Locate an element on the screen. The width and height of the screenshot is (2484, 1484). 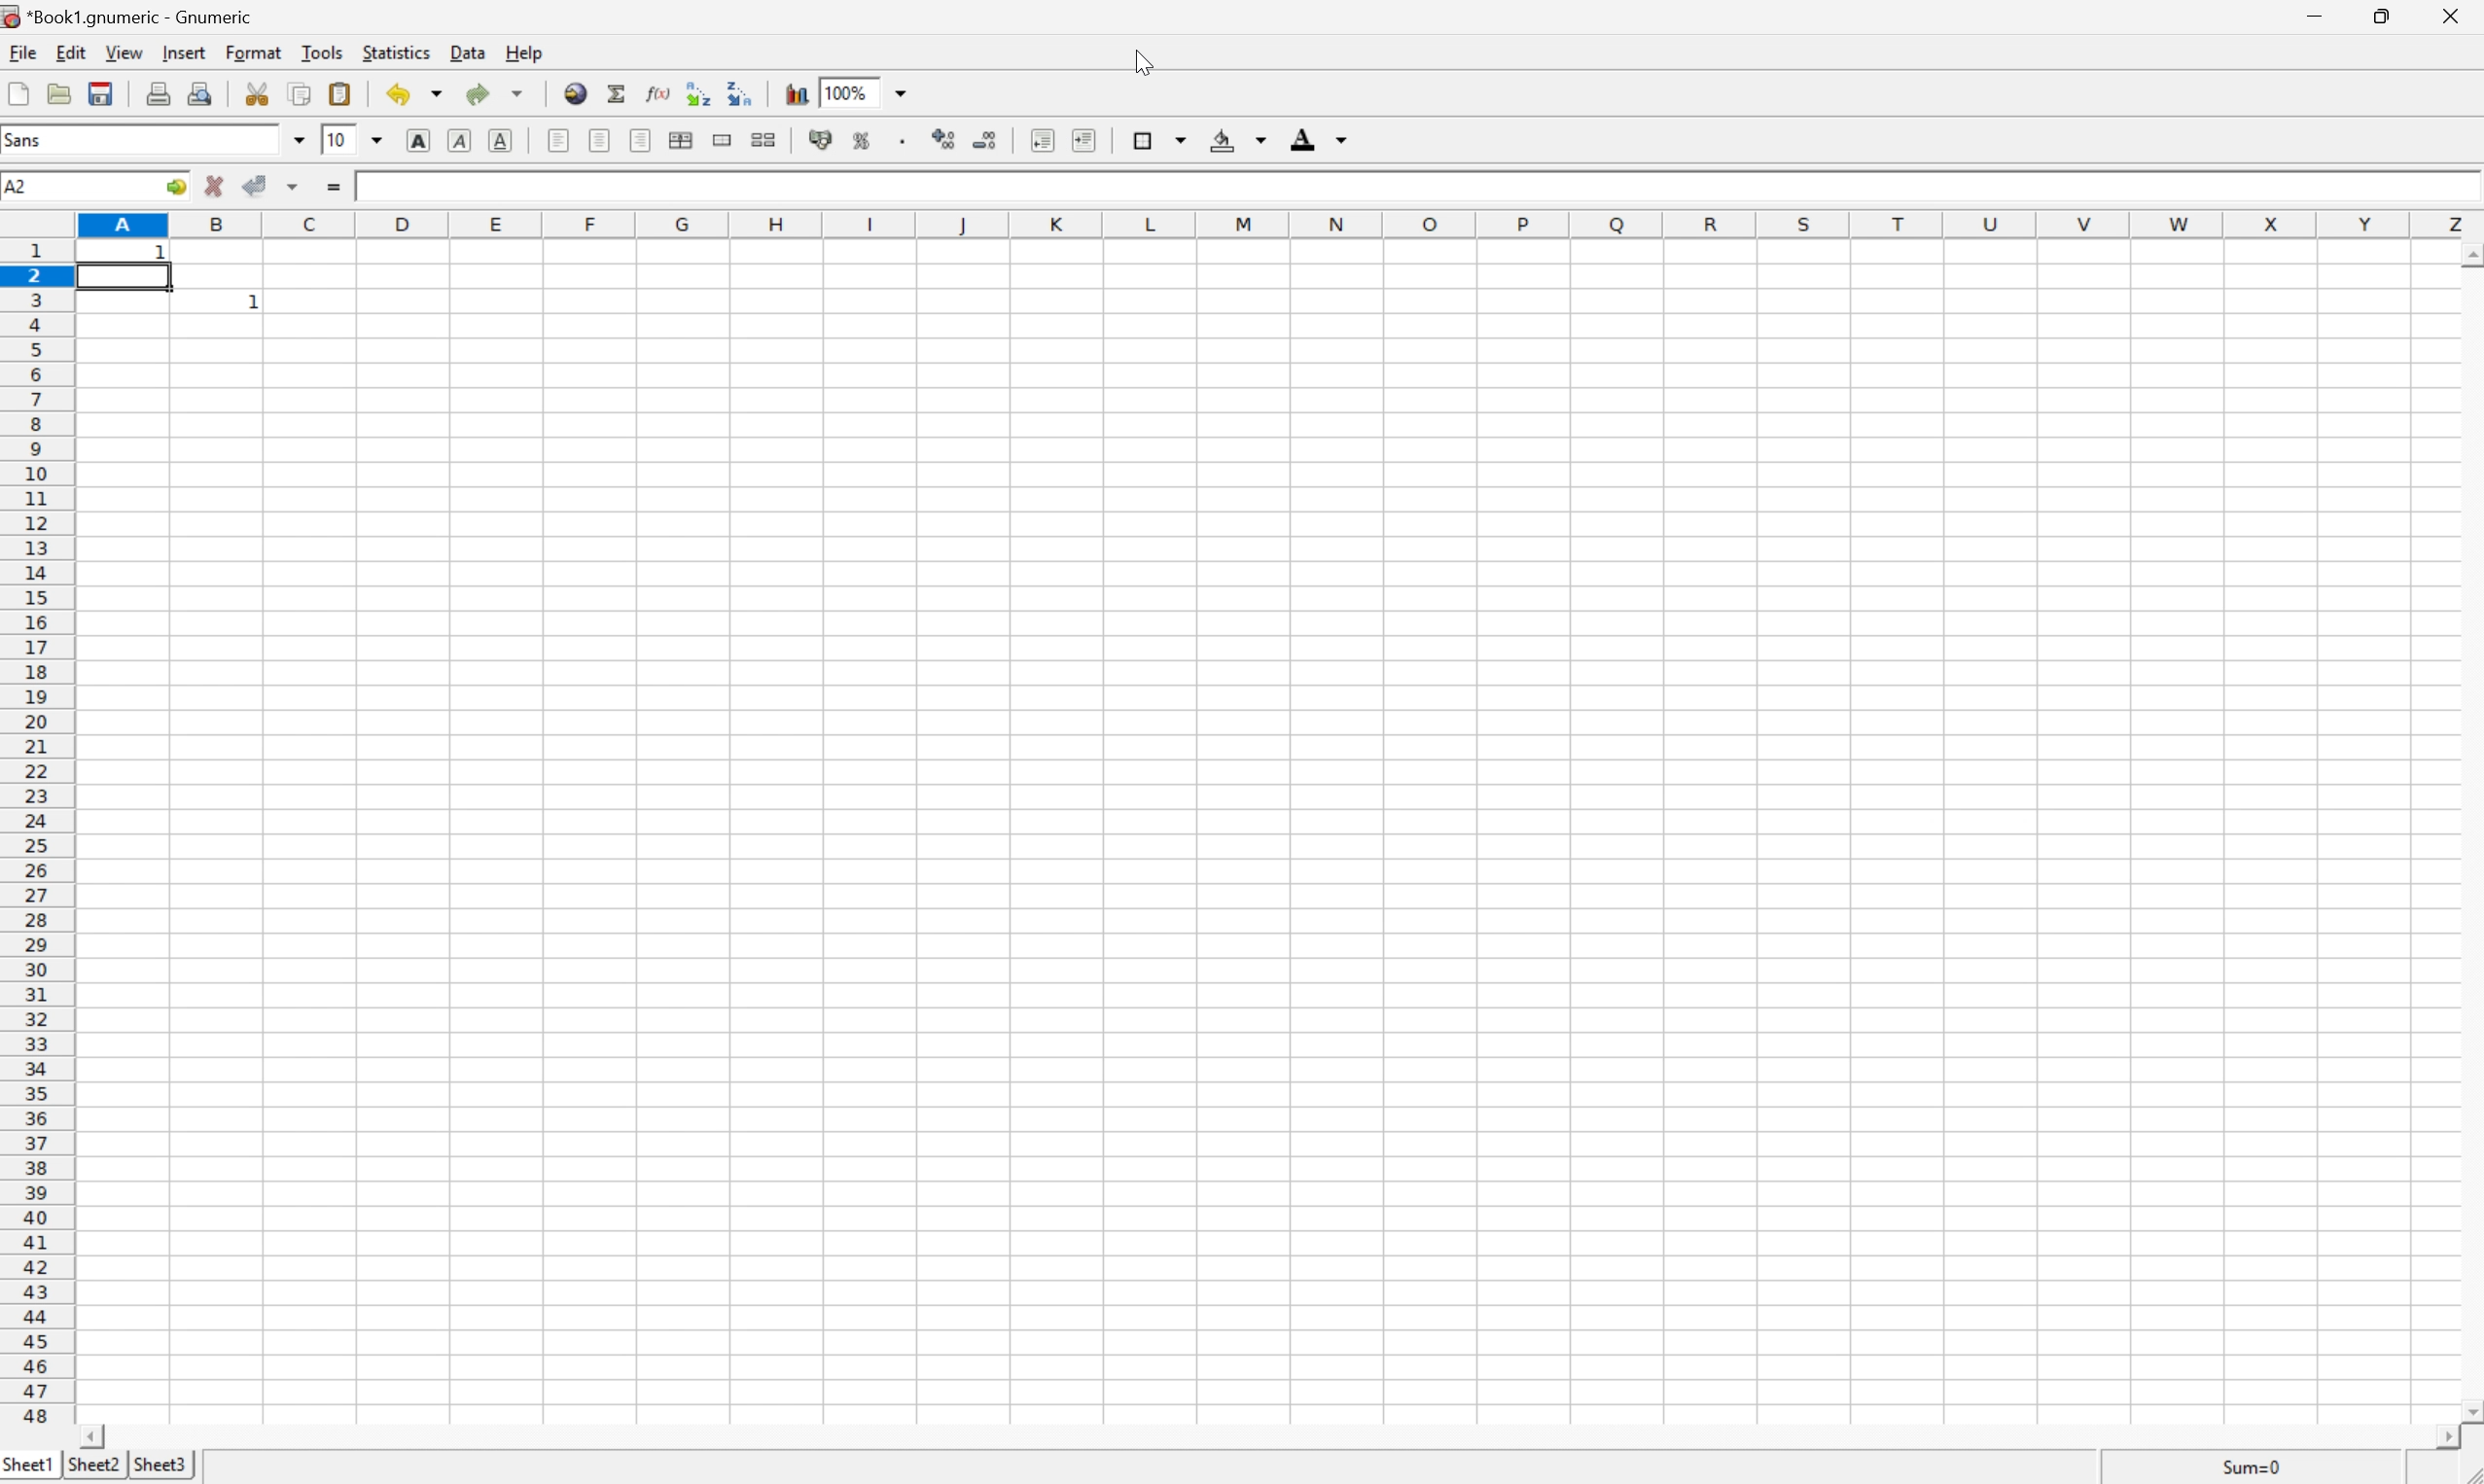
edit is located at coordinates (73, 55).